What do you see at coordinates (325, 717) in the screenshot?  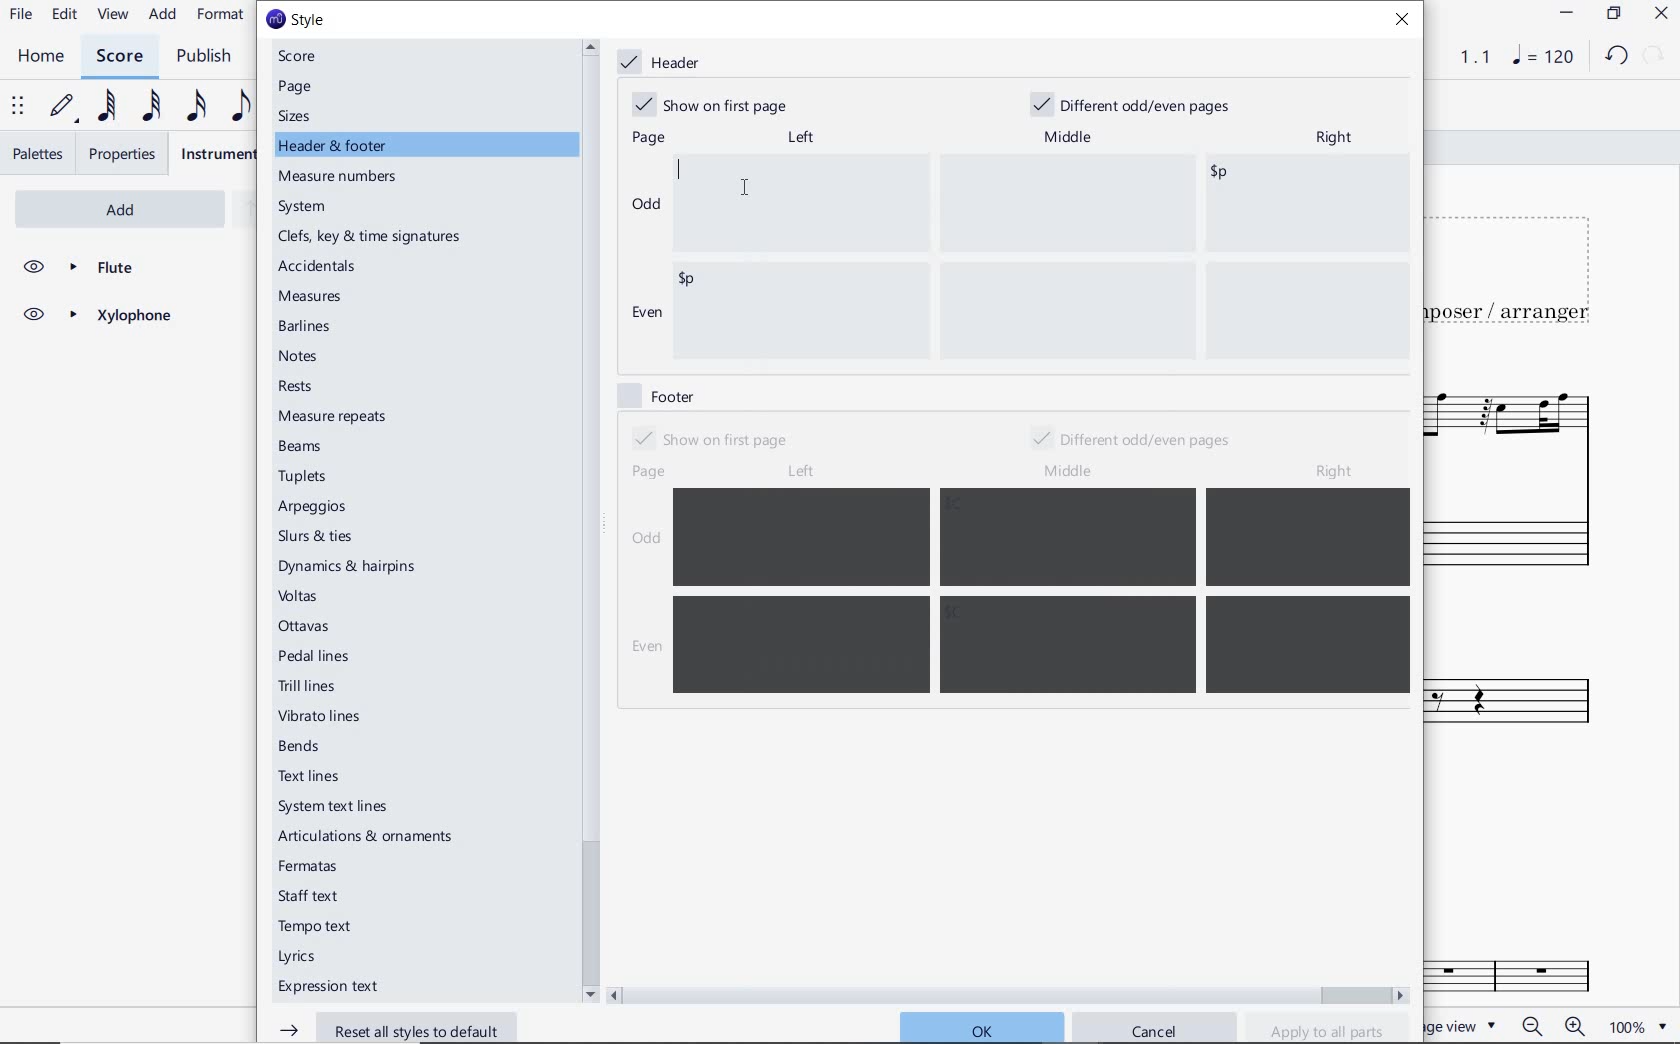 I see `vibrato lines` at bounding box center [325, 717].